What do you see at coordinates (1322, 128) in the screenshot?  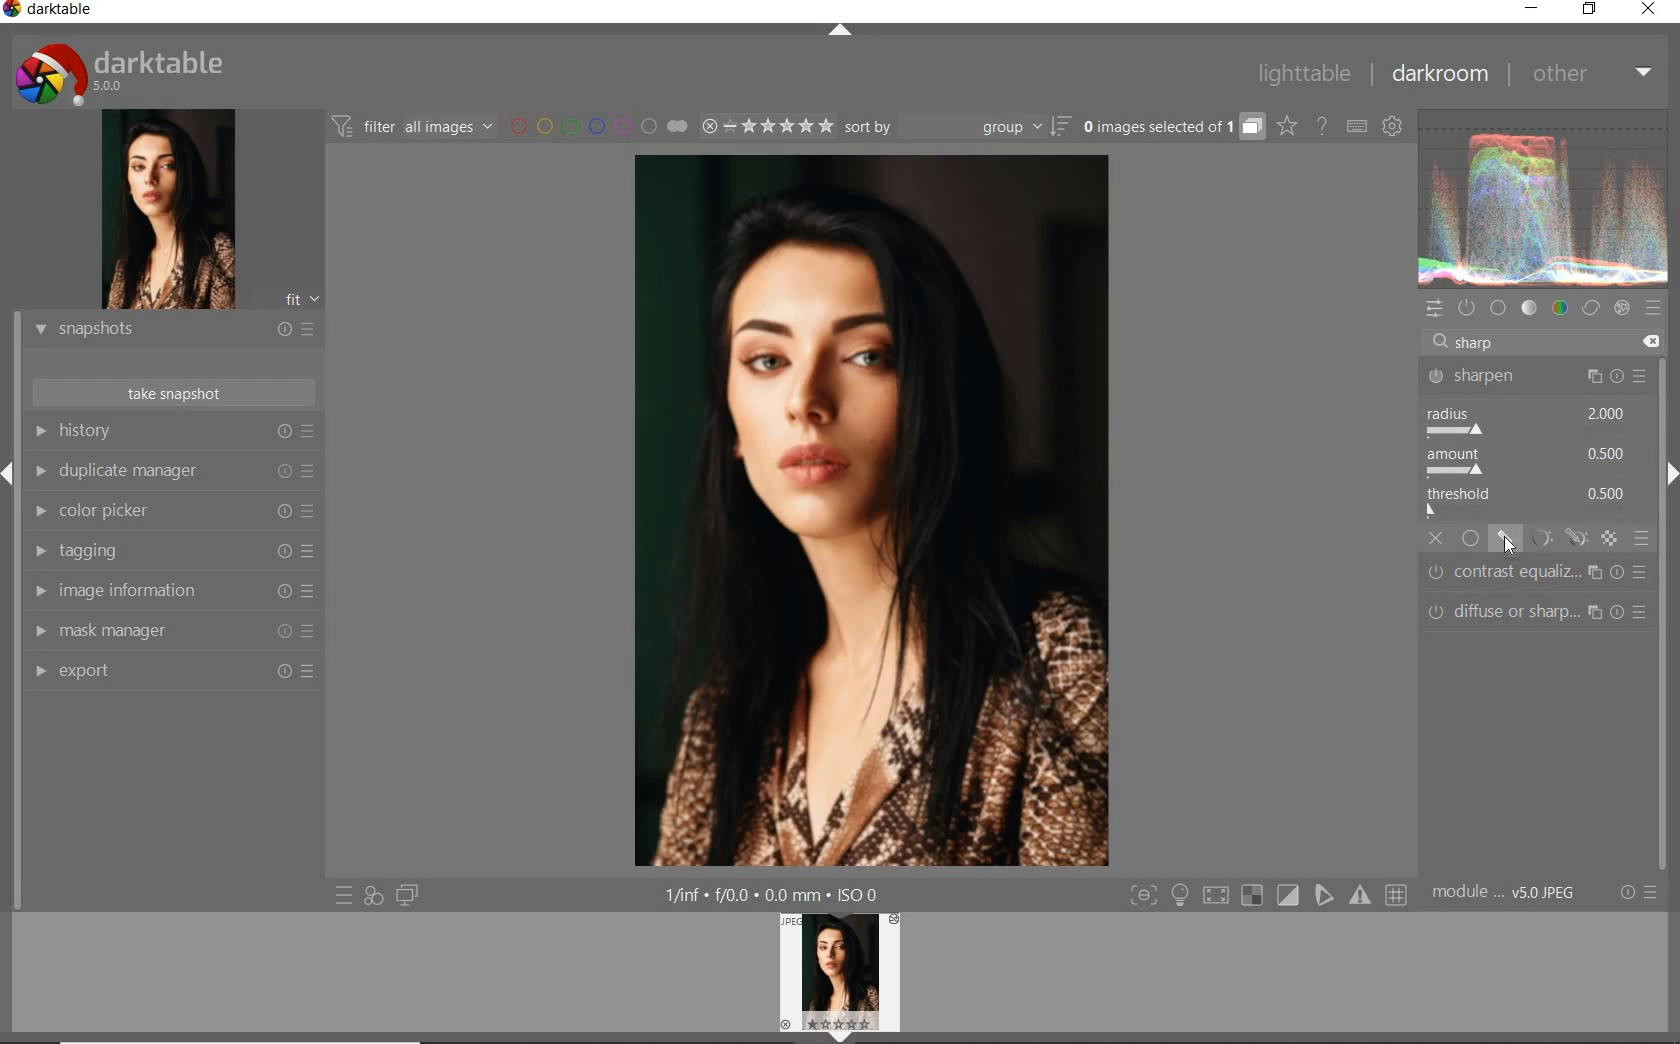 I see `enable online help` at bounding box center [1322, 128].